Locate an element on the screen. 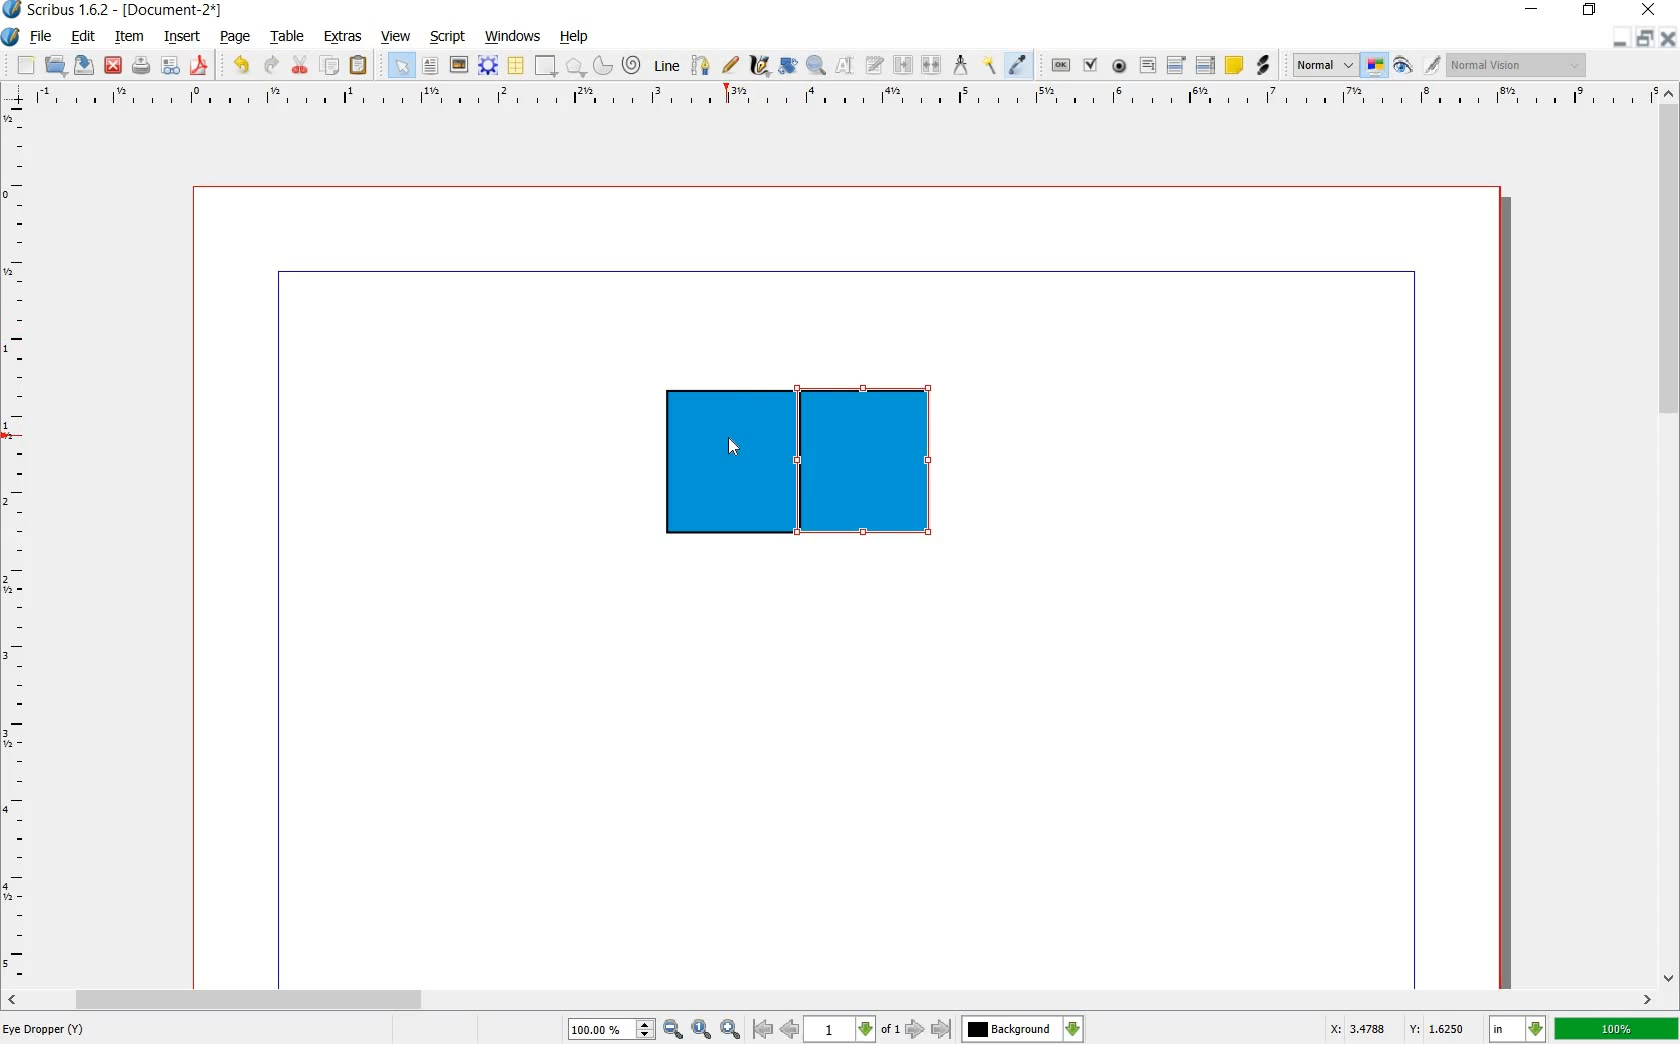 This screenshot has height=1044, width=1680. go to next page is located at coordinates (915, 1030).